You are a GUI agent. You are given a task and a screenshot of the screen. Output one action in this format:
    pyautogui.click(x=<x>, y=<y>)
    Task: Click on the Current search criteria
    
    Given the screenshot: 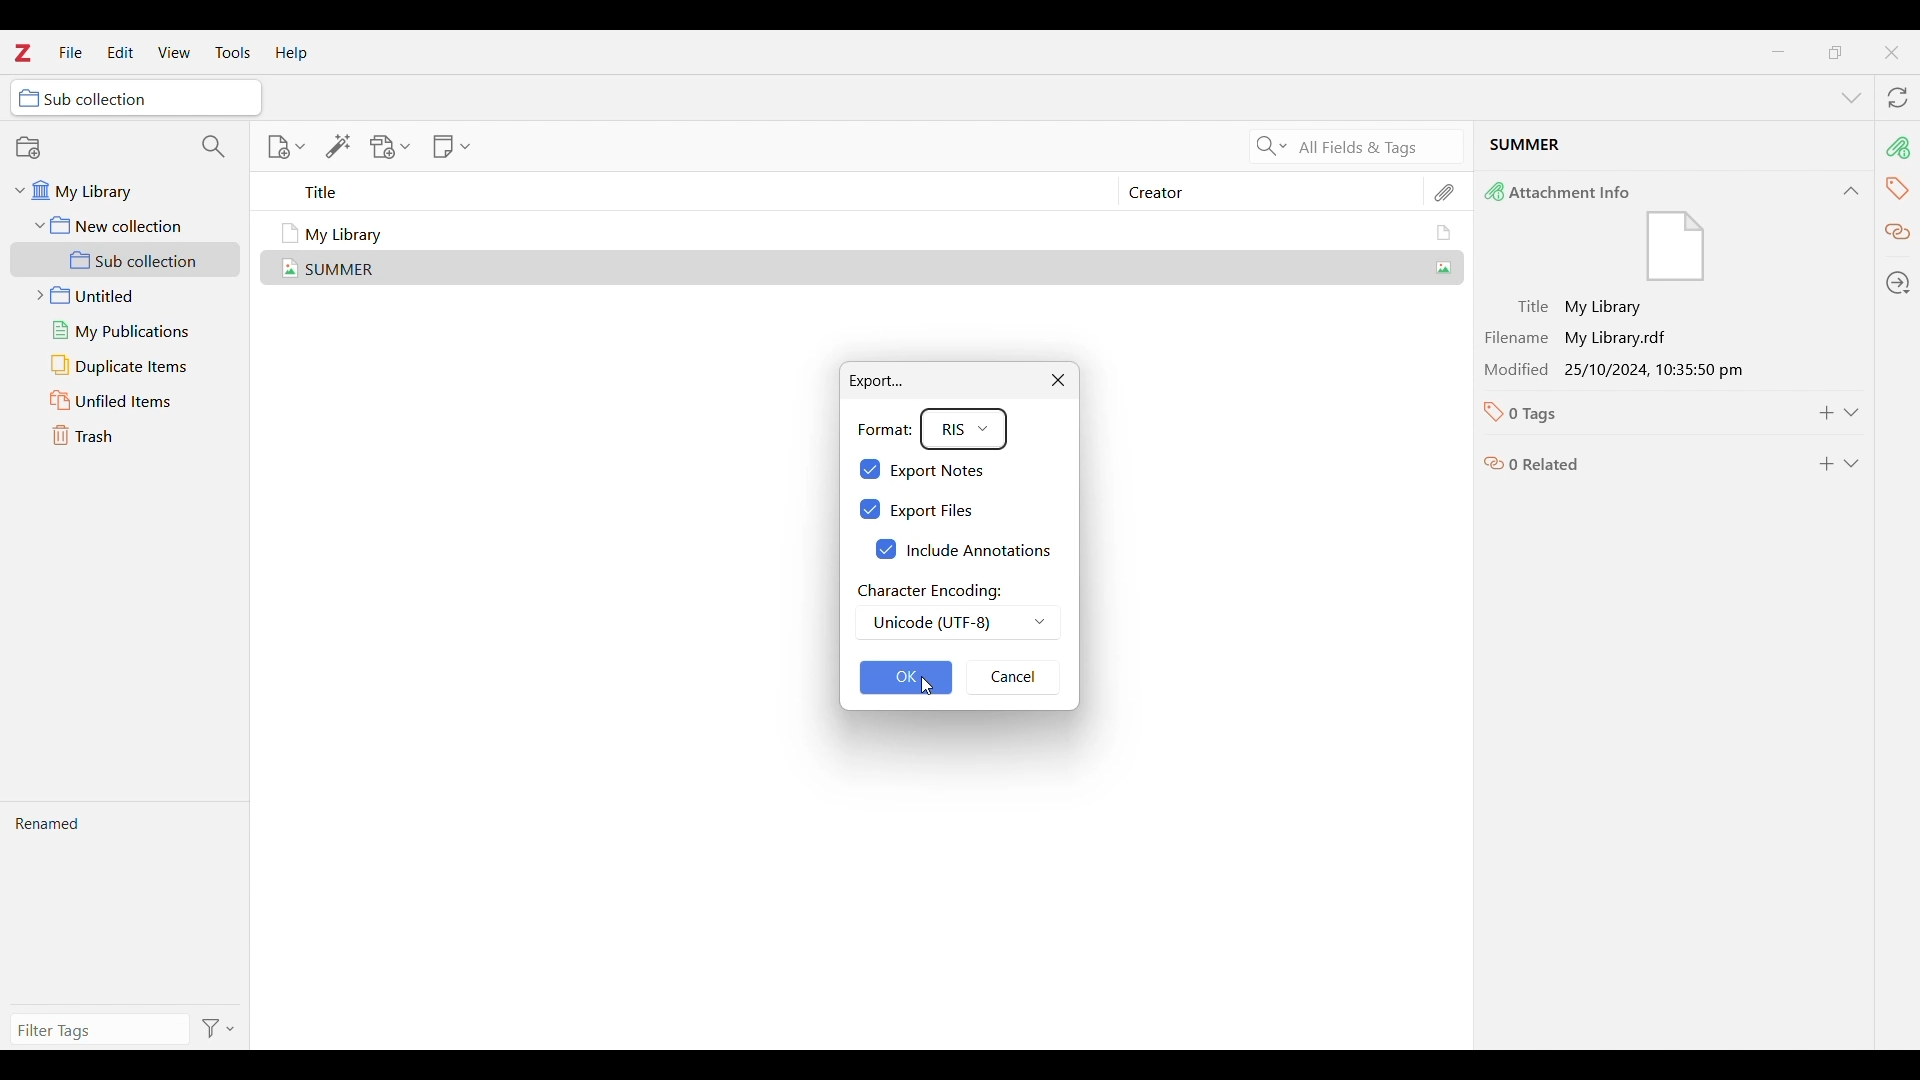 What is the action you would take?
    pyautogui.click(x=1375, y=146)
    